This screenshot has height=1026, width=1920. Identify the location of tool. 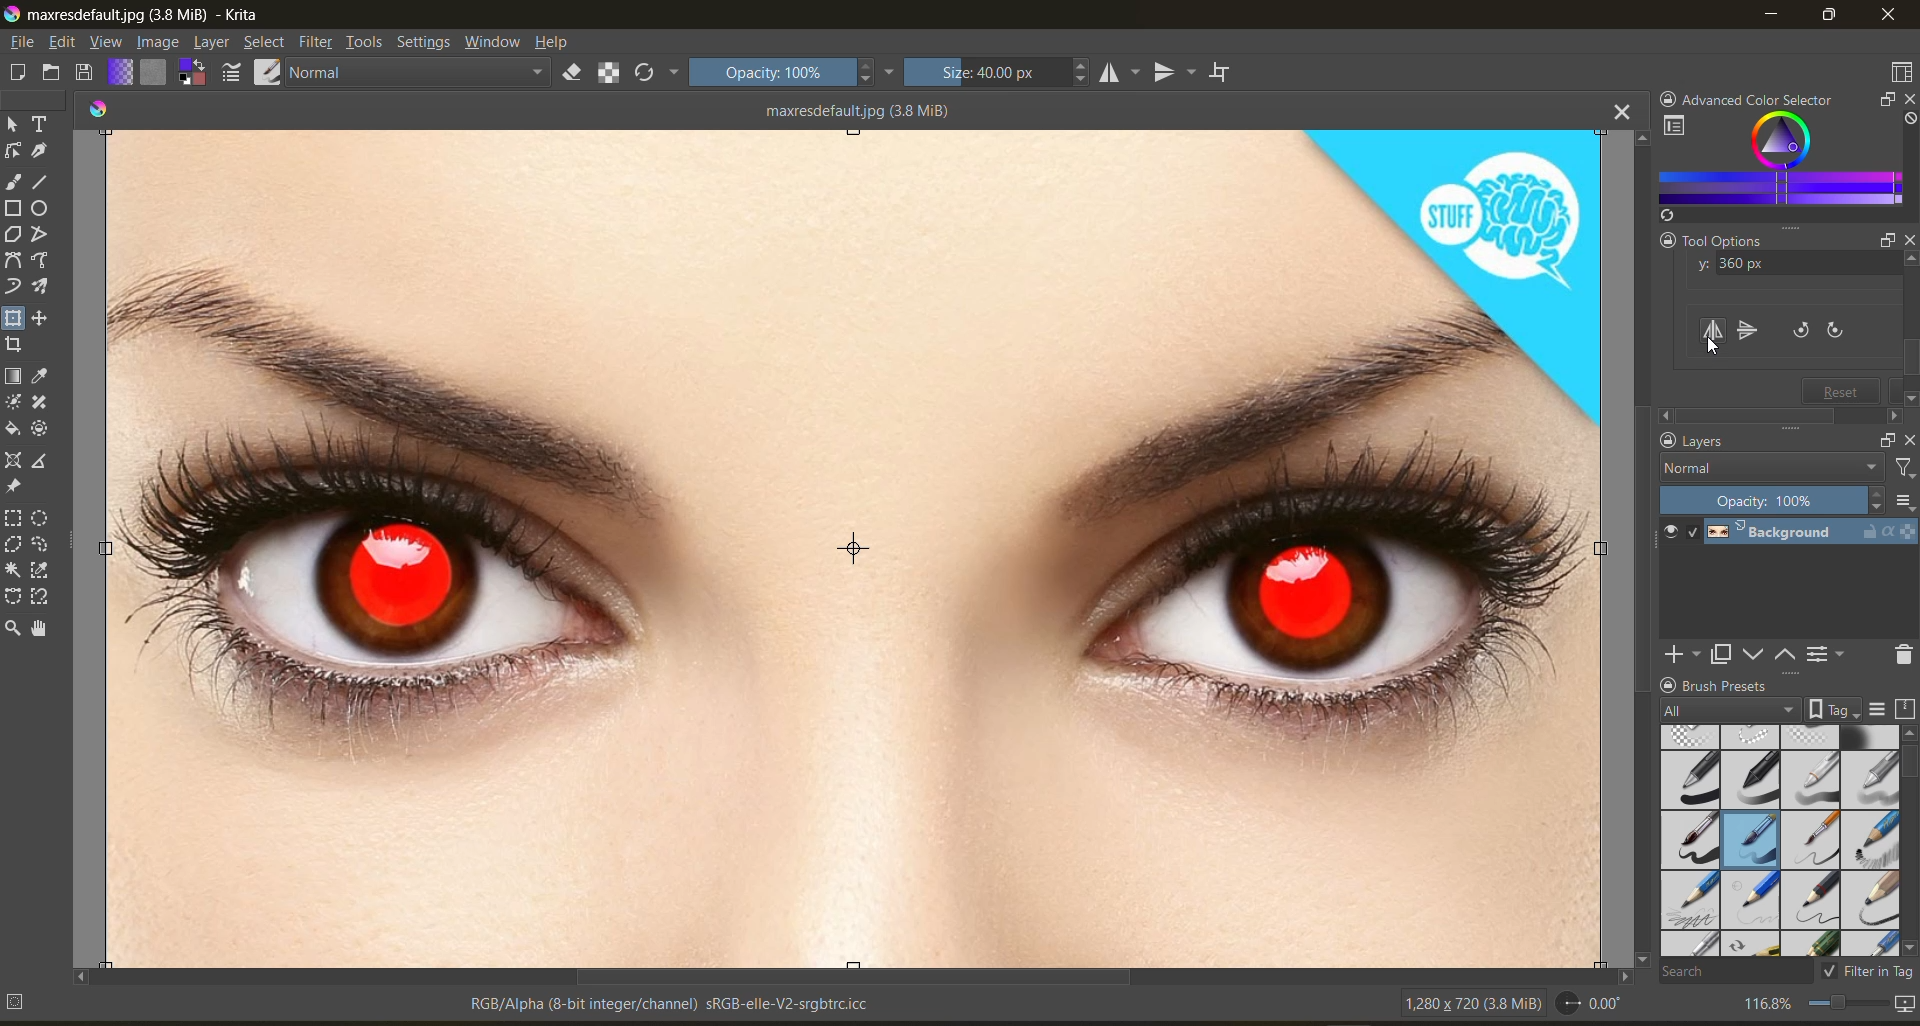
(42, 377).